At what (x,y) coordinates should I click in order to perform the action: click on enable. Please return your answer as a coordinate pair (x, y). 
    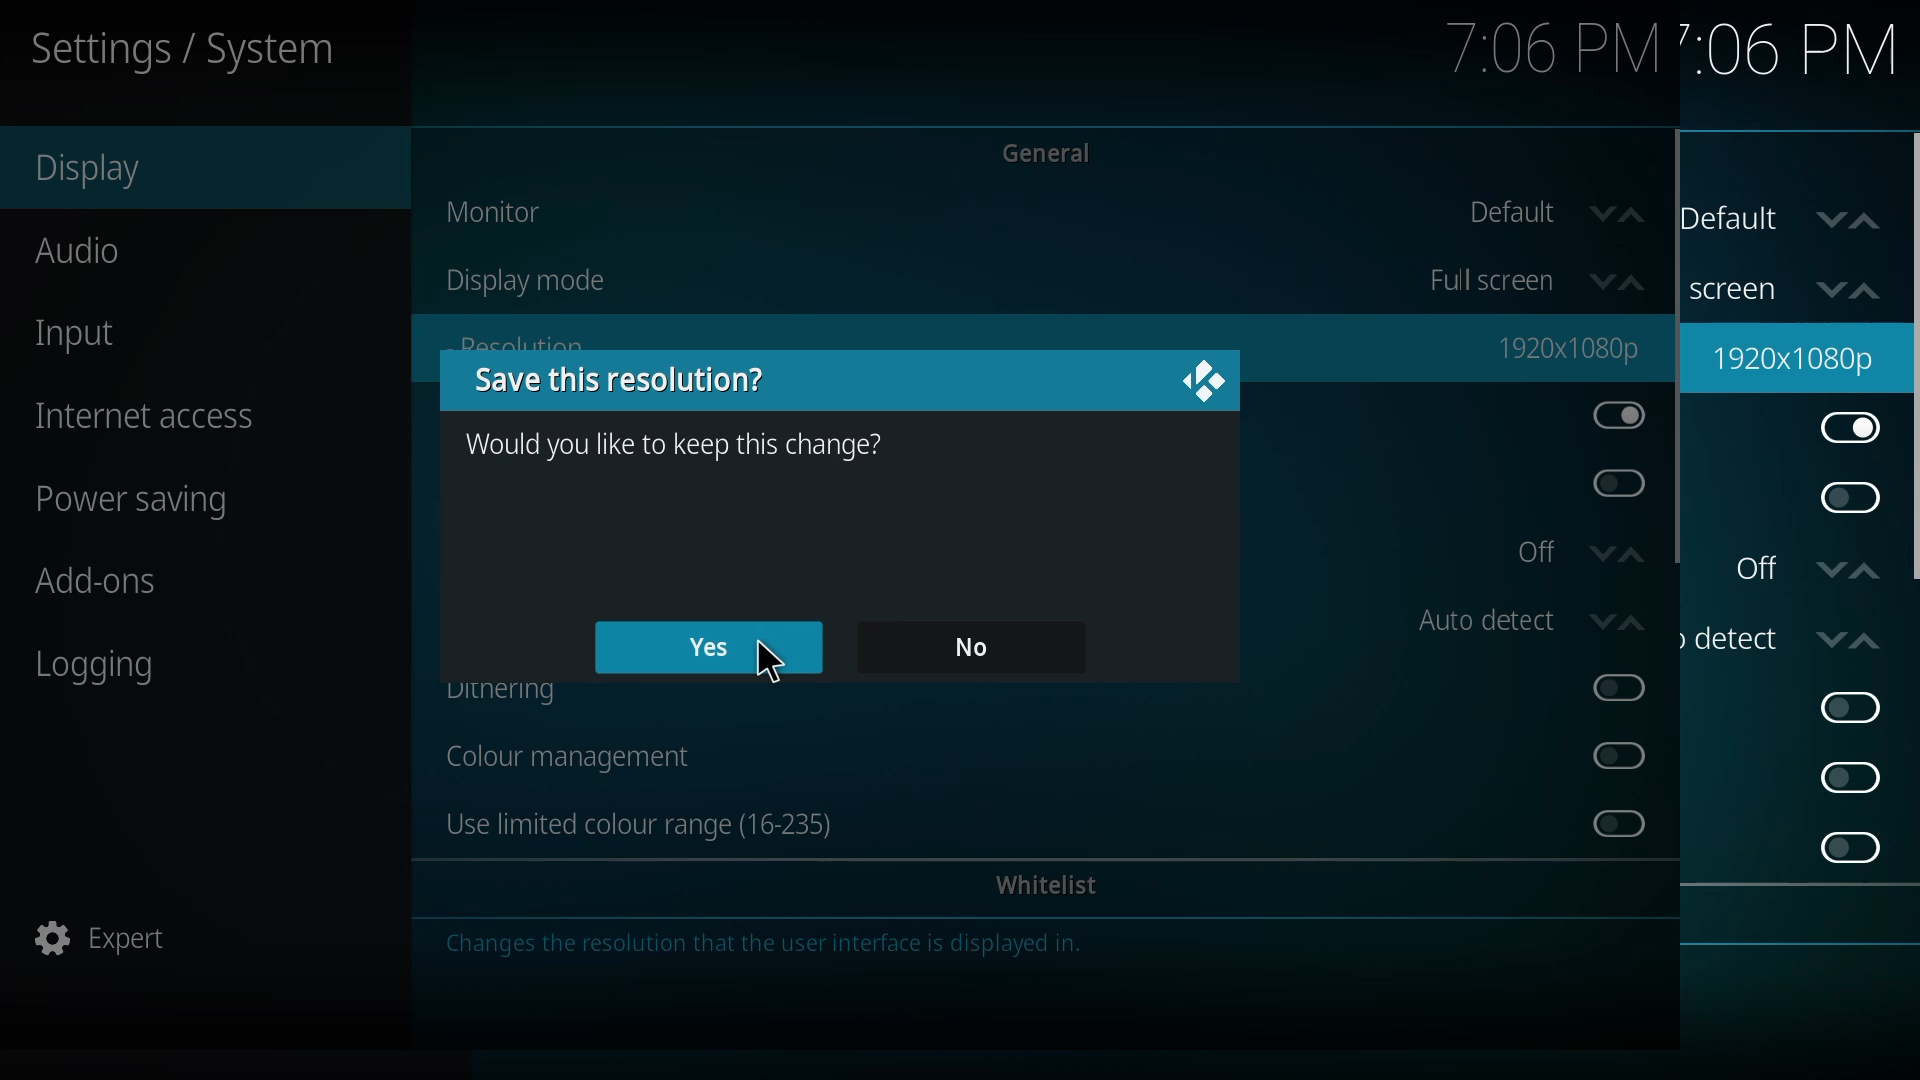
    Looking at the image, I should click on (1851, 846).